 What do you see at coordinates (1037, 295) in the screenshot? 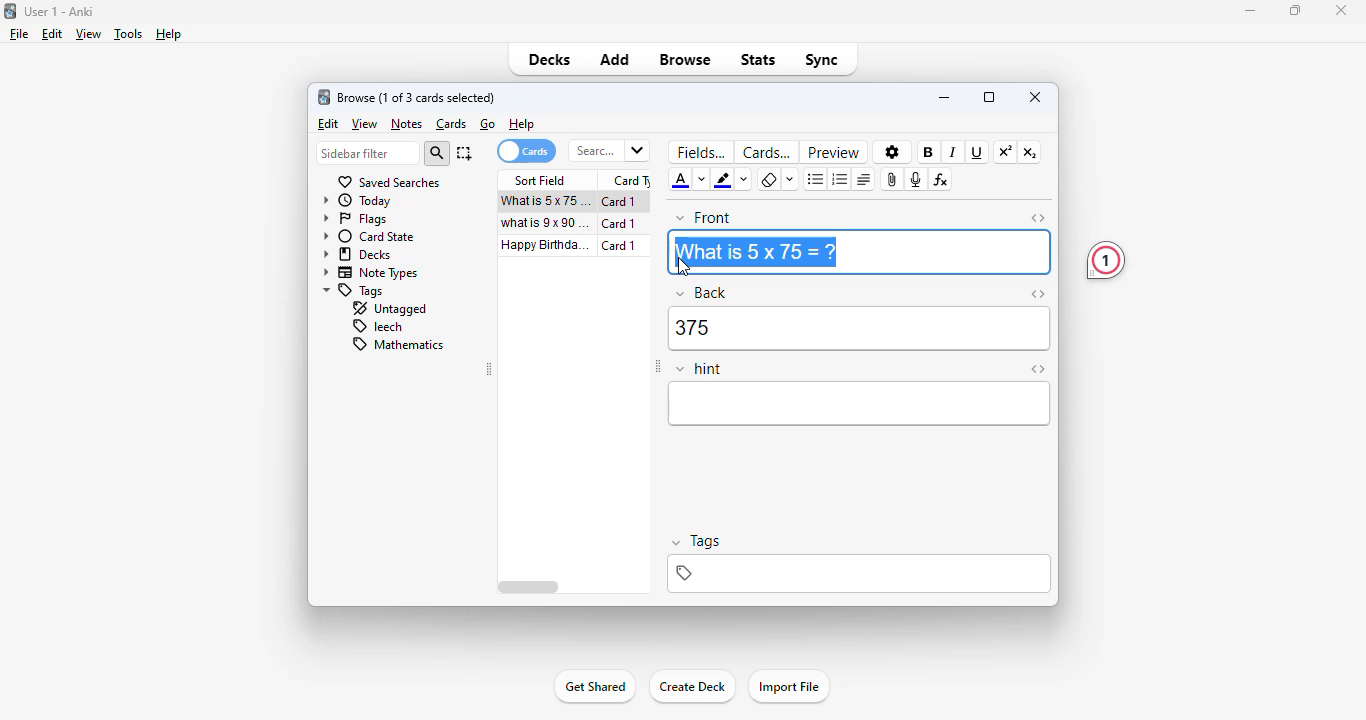
I see `toggle HTML editor` at bounding box center [1037, 295].